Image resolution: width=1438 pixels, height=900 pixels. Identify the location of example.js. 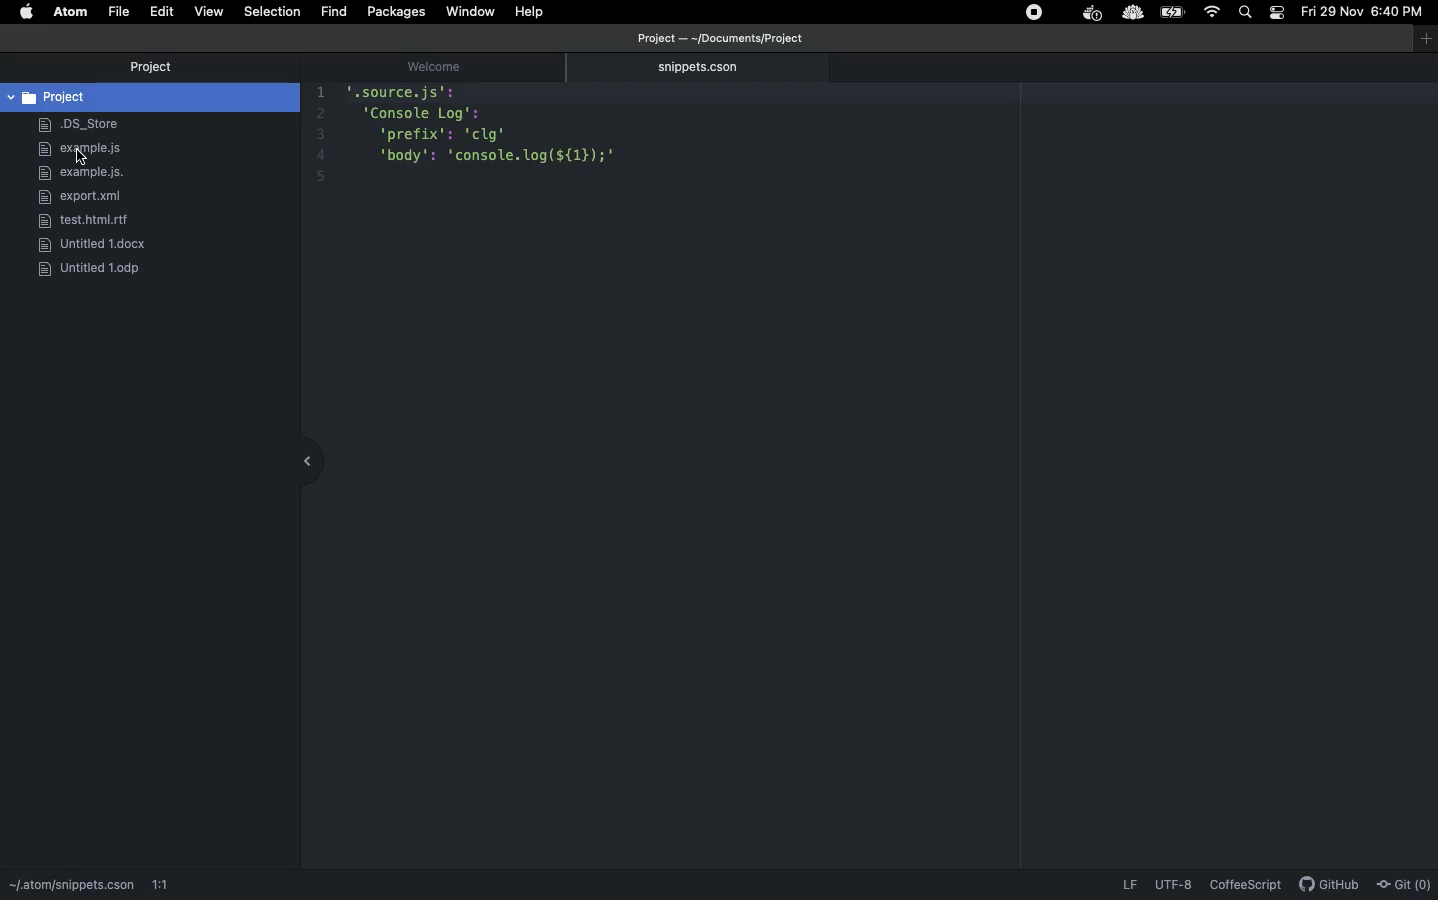
(83, 148).